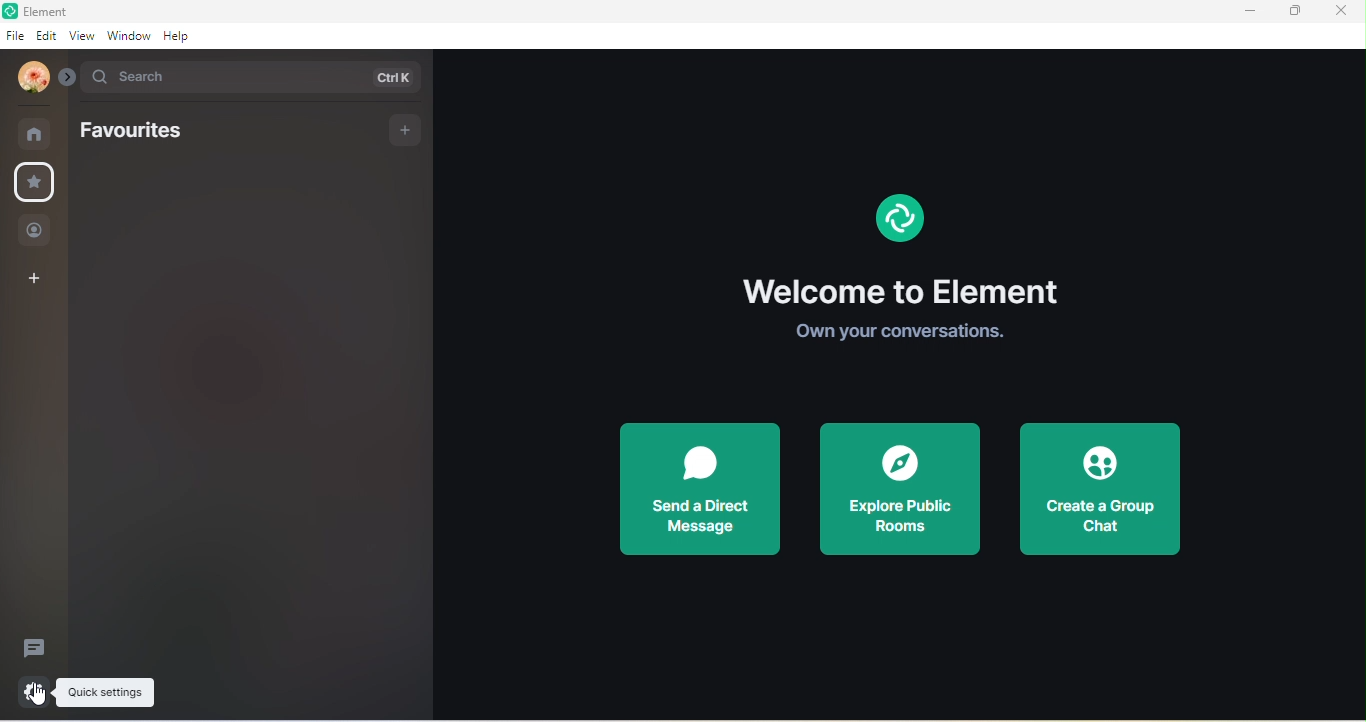 The height and width of the screenshot is (722, 1366). Describe the element at coordinates (1343, 12) in the screenshot. I see `close` at that location.